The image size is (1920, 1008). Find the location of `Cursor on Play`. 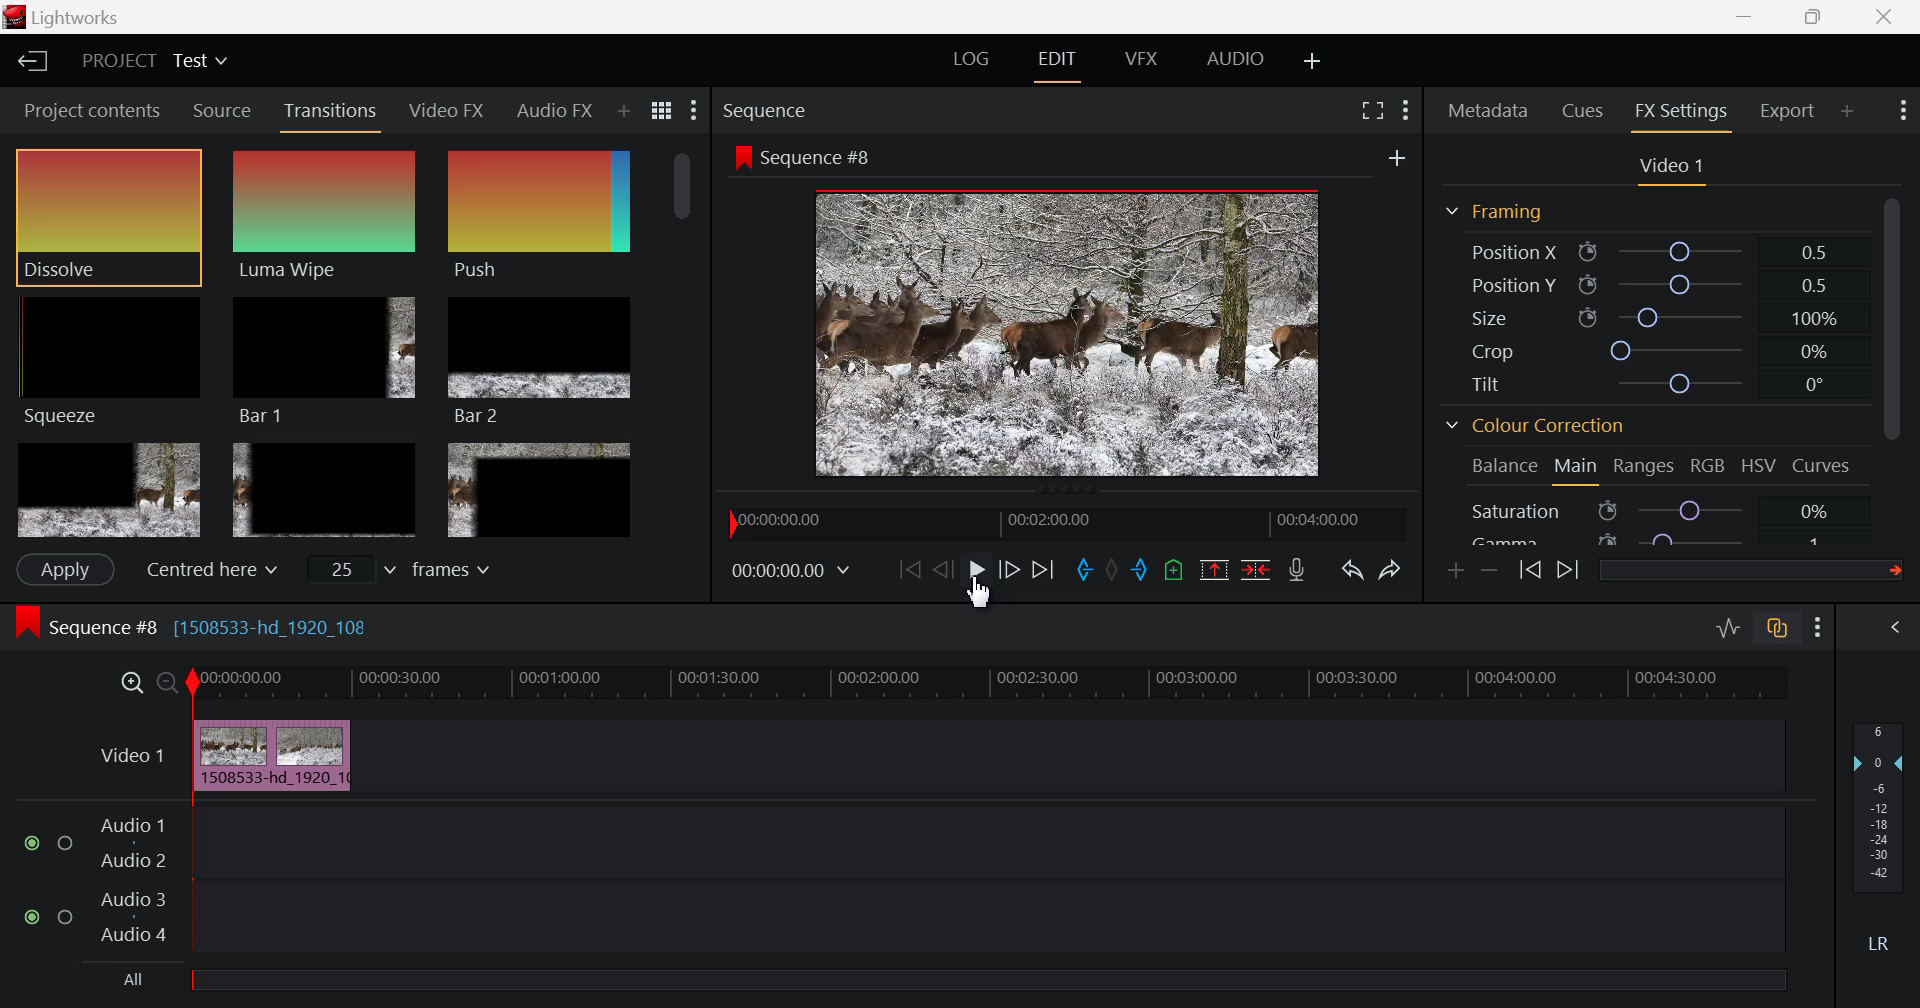

Cursor on Play is located at coordinates (976, 575).